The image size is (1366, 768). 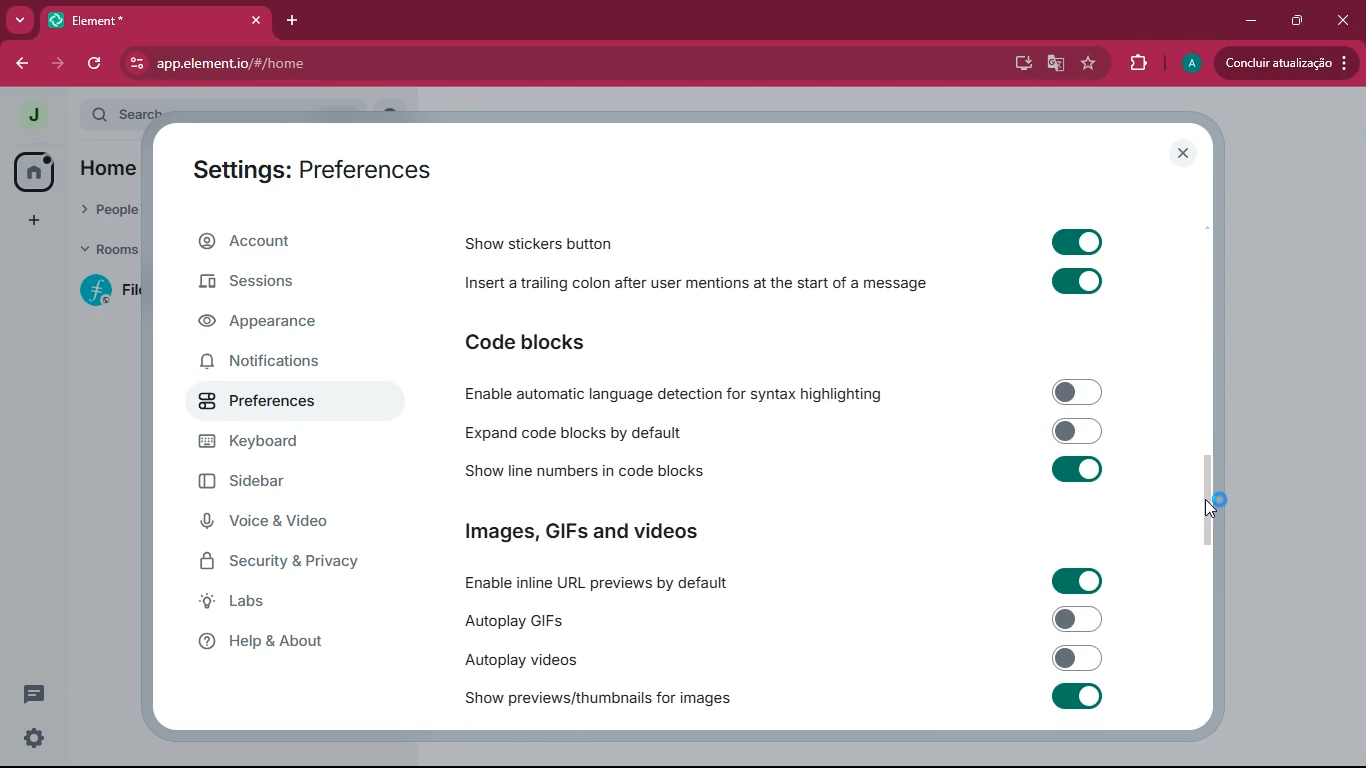 I want to click on desktop, so click(x=1018, y=65).